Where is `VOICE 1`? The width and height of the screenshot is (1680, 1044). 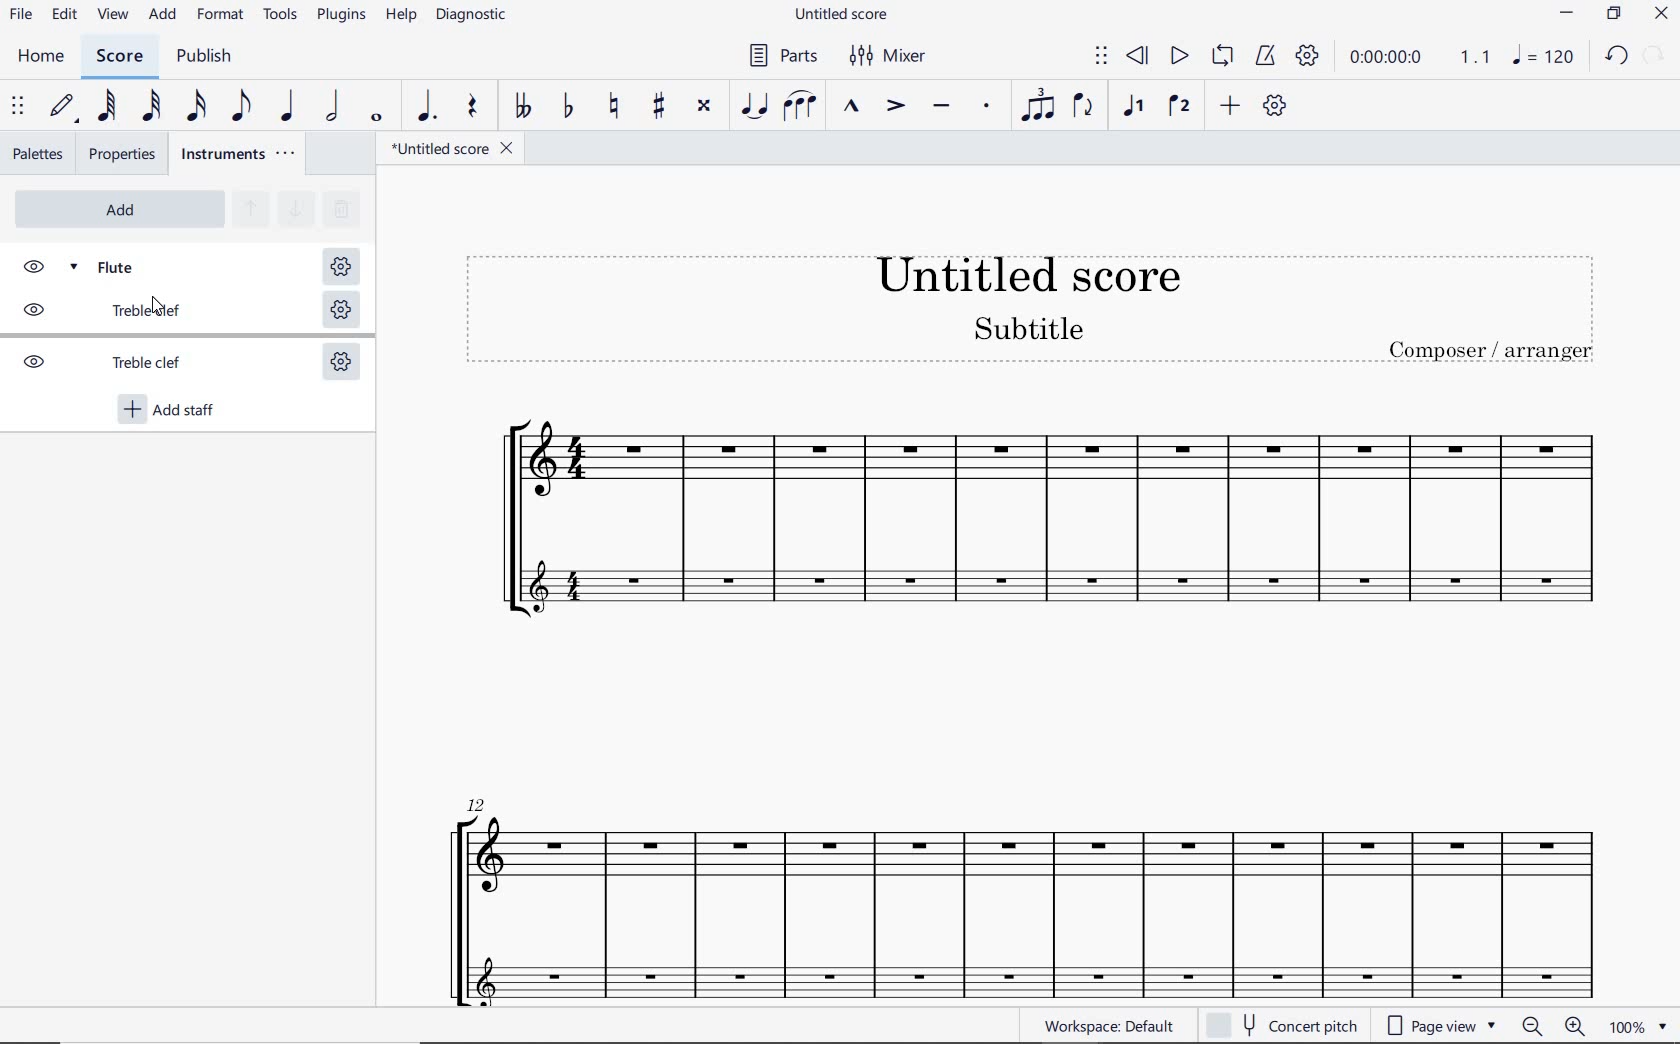 VOICE 1 is located at coordinates (1132, 108).